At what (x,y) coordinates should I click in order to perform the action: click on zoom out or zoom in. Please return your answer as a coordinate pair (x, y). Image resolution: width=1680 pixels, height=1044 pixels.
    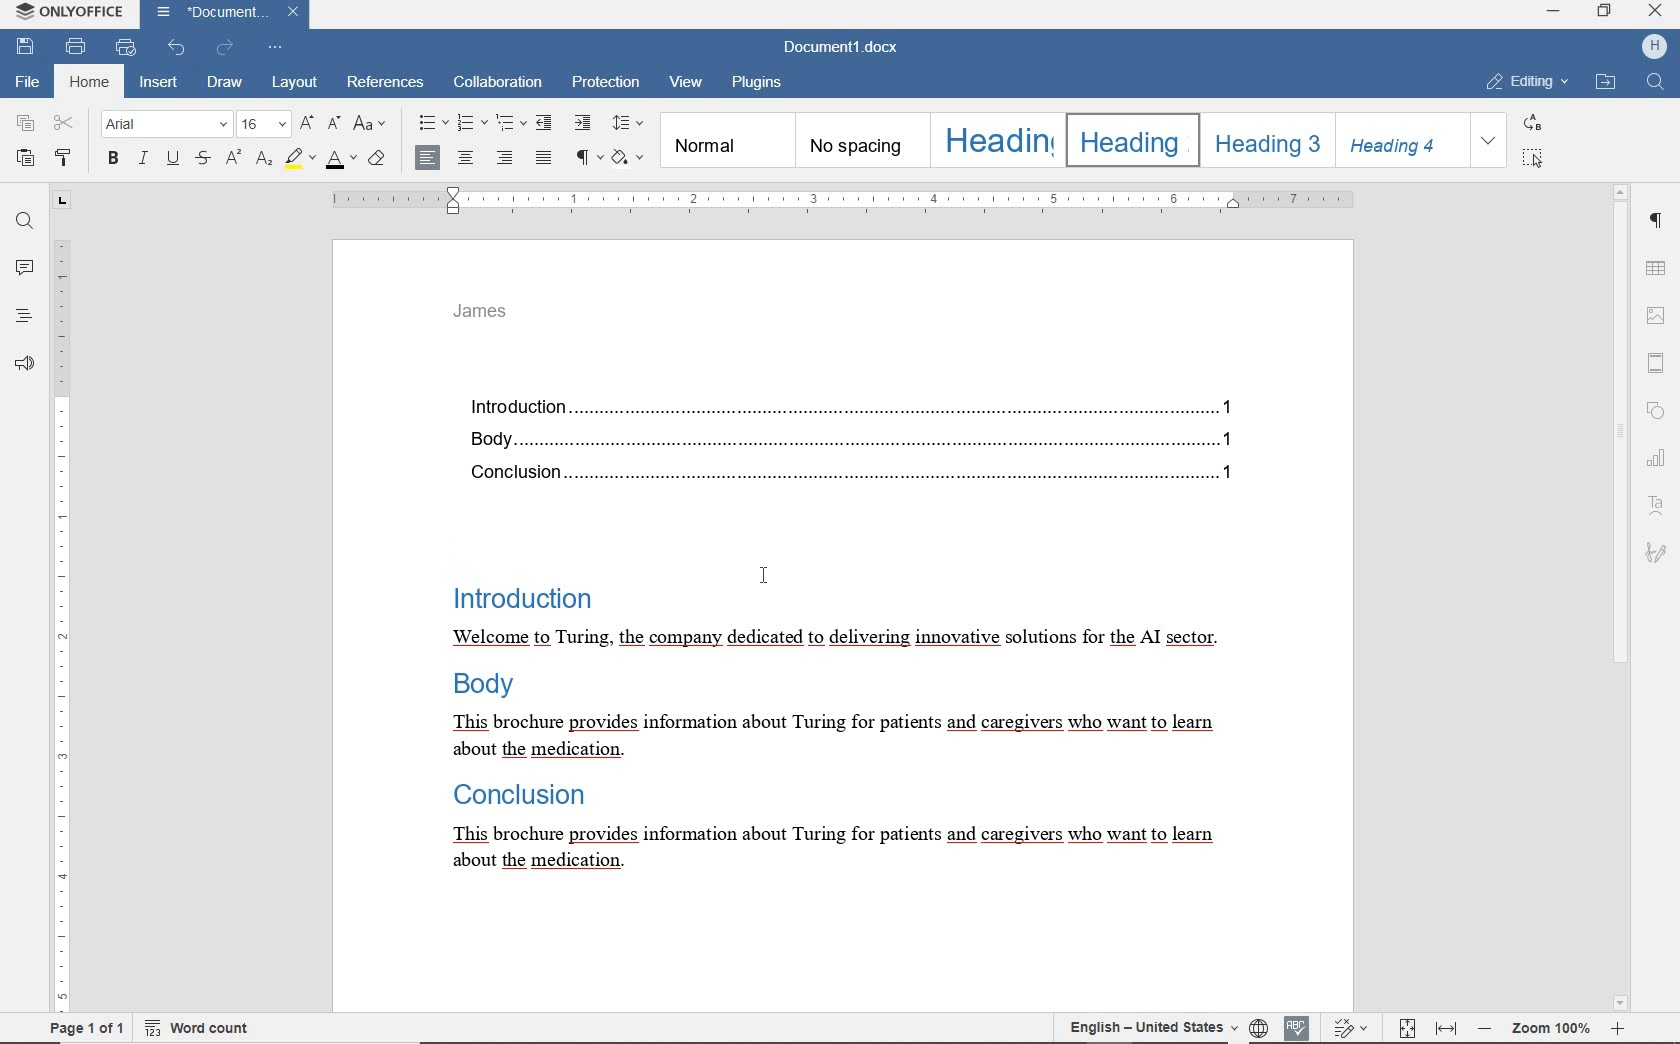
    Looking at the image, I should click on (1555, 1026).